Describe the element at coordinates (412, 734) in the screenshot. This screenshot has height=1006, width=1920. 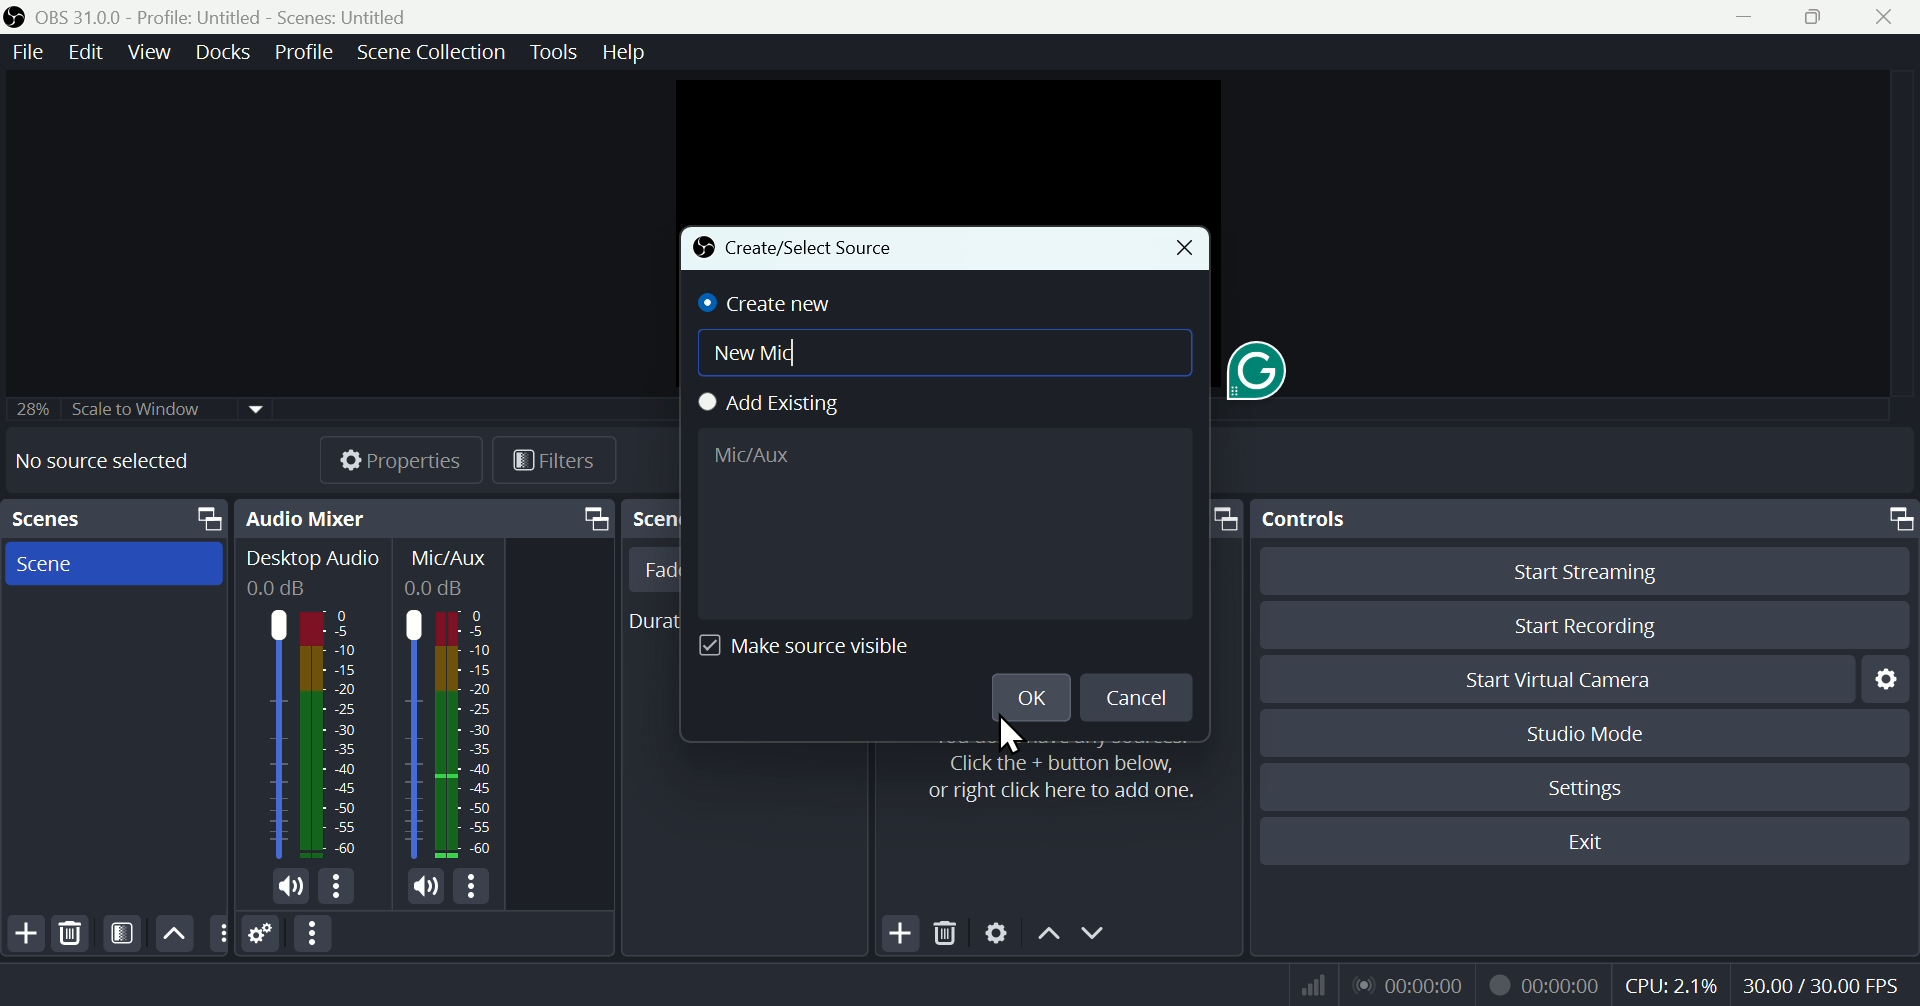
I see `Mic/Aux` at that location.